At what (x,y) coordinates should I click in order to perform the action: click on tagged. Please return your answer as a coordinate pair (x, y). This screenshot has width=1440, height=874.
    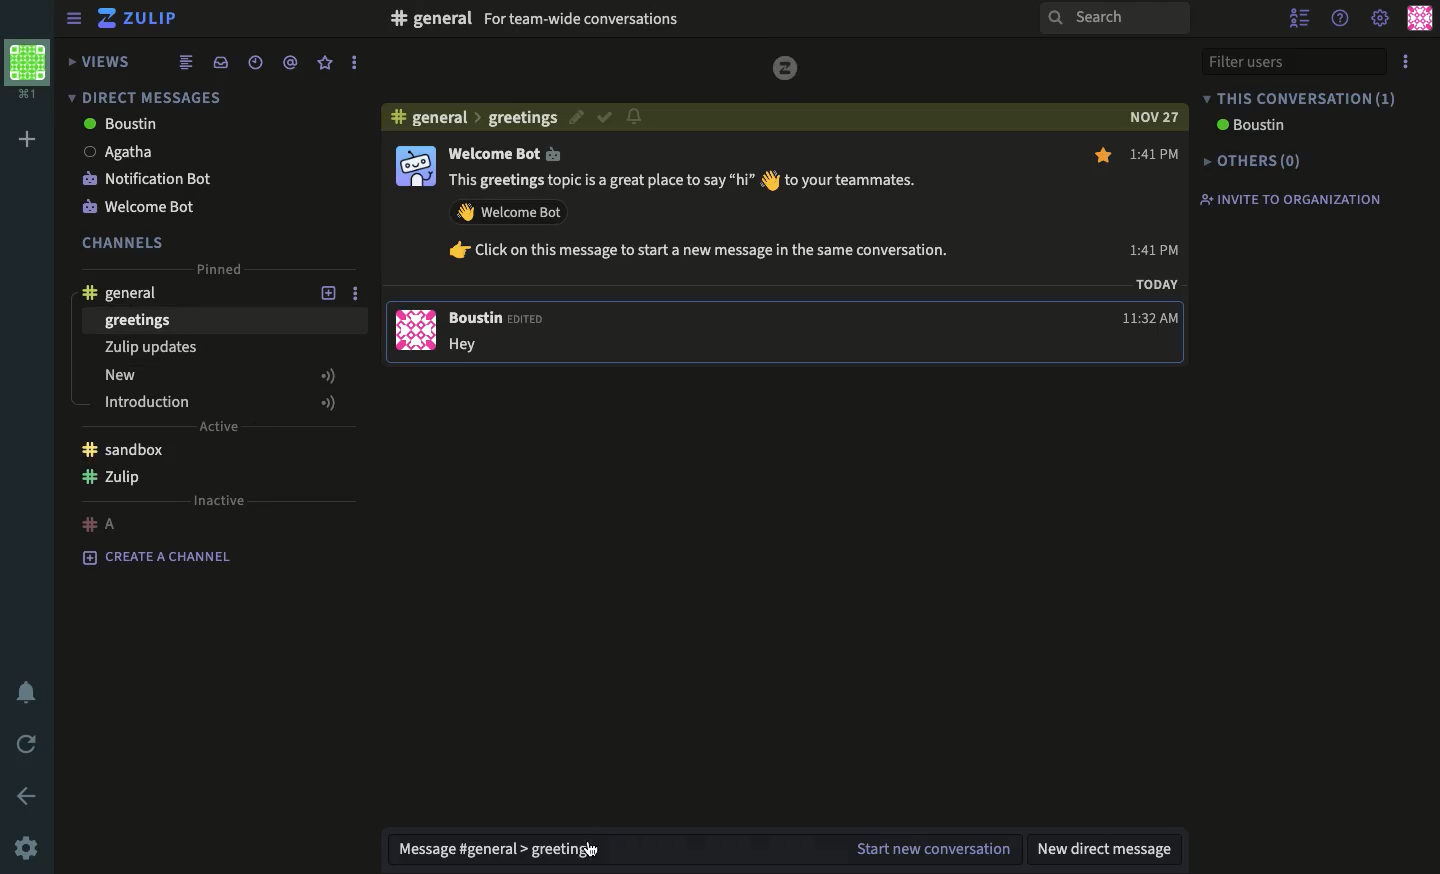
    Looking at the image, I should click on (289, 62).